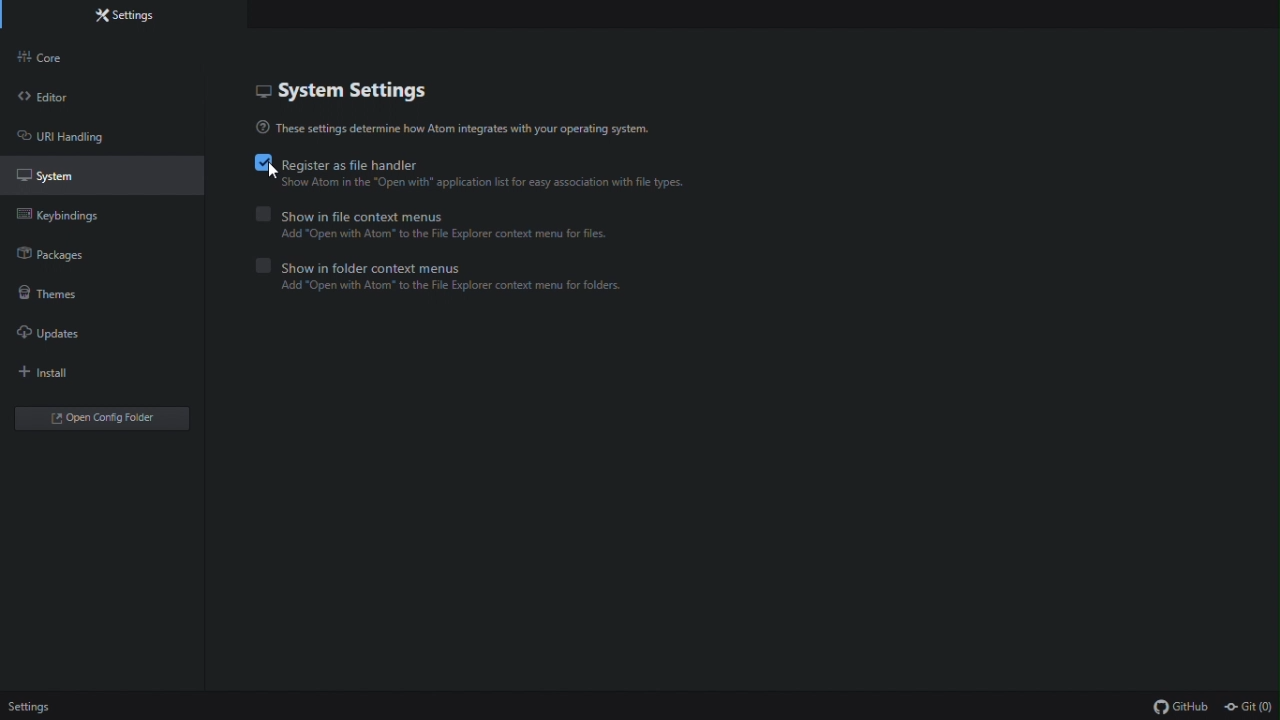  I want to click on Packages, so click(67, 258).